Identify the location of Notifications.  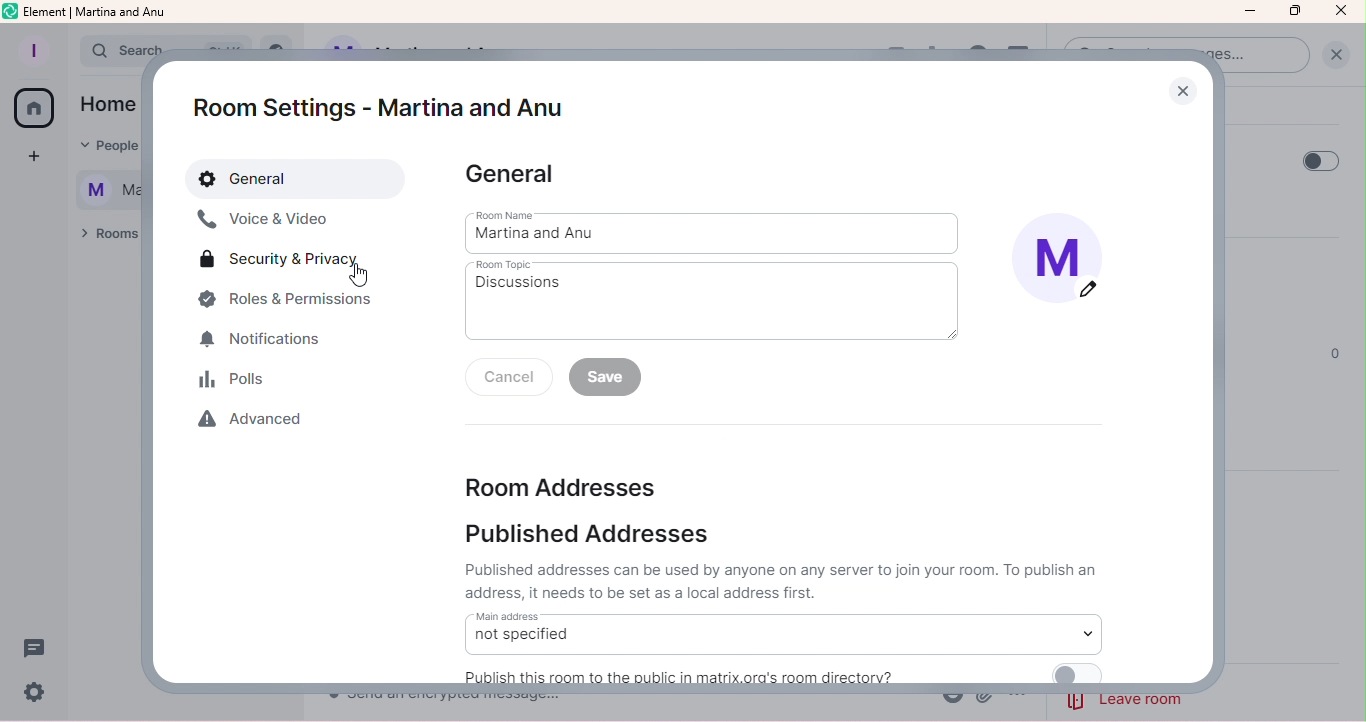
(271, 340).